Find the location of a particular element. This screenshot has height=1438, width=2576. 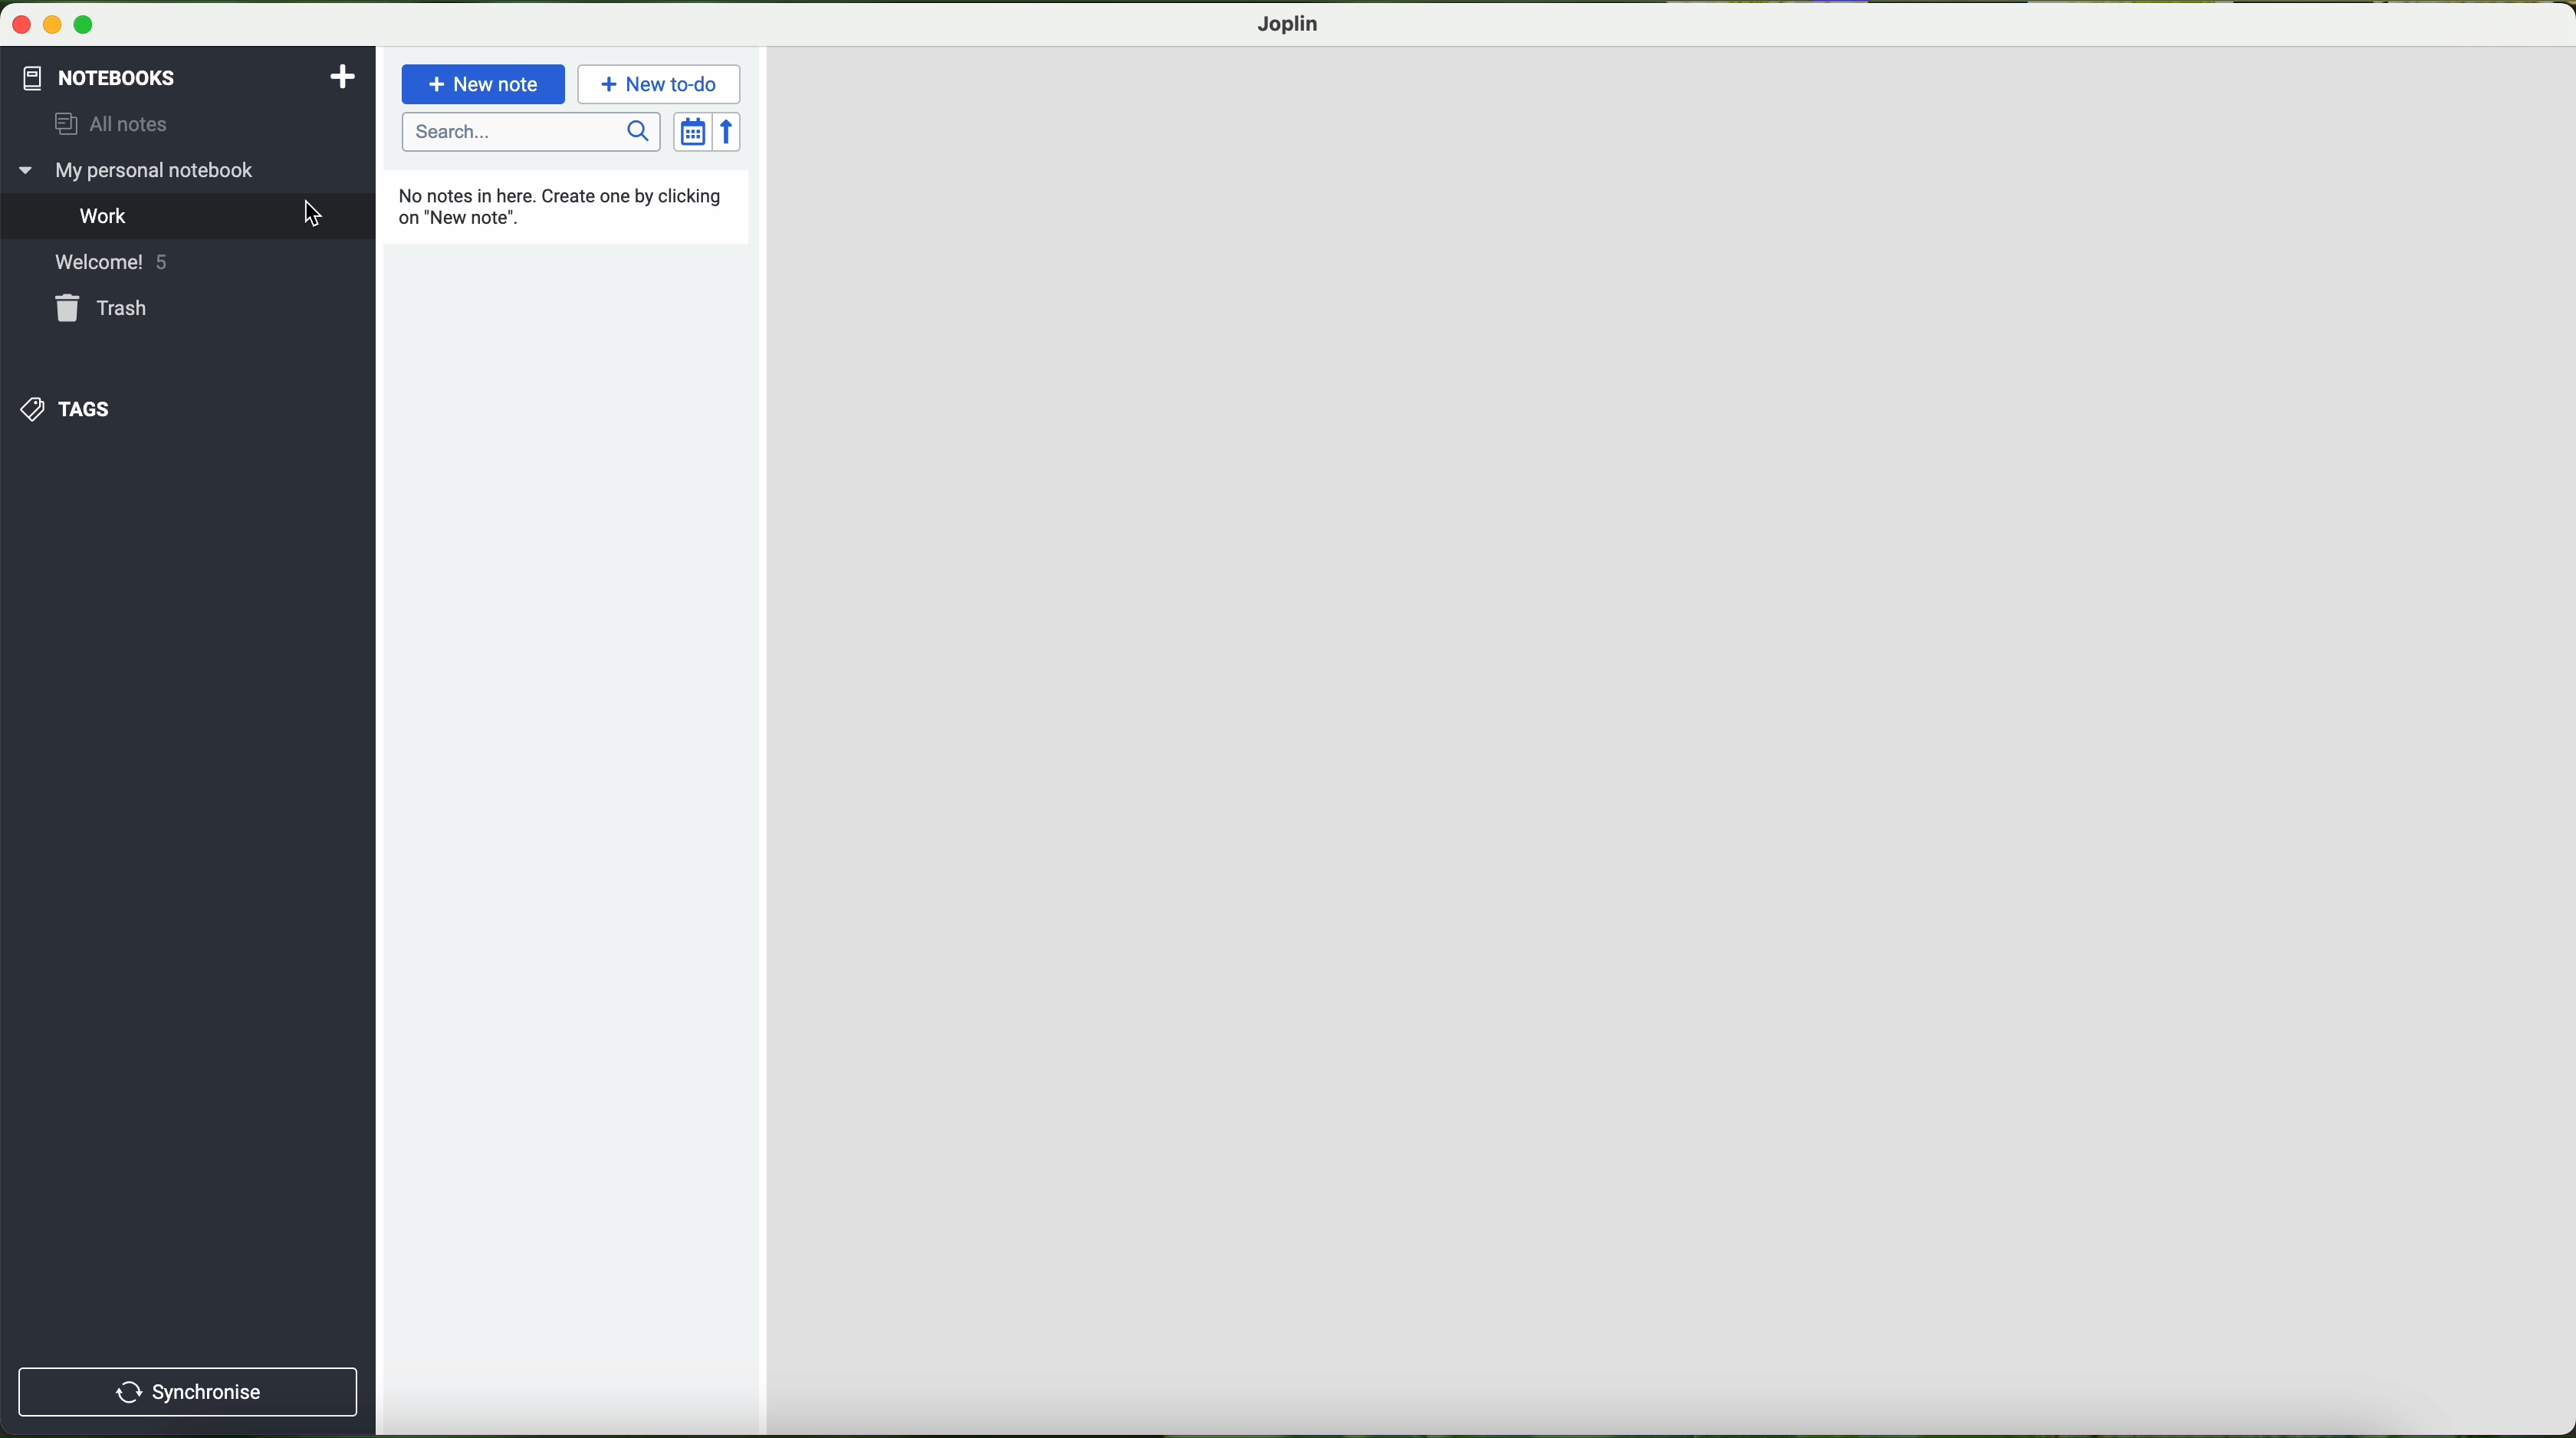

my personal notebook is located at coordinates (142, 171).